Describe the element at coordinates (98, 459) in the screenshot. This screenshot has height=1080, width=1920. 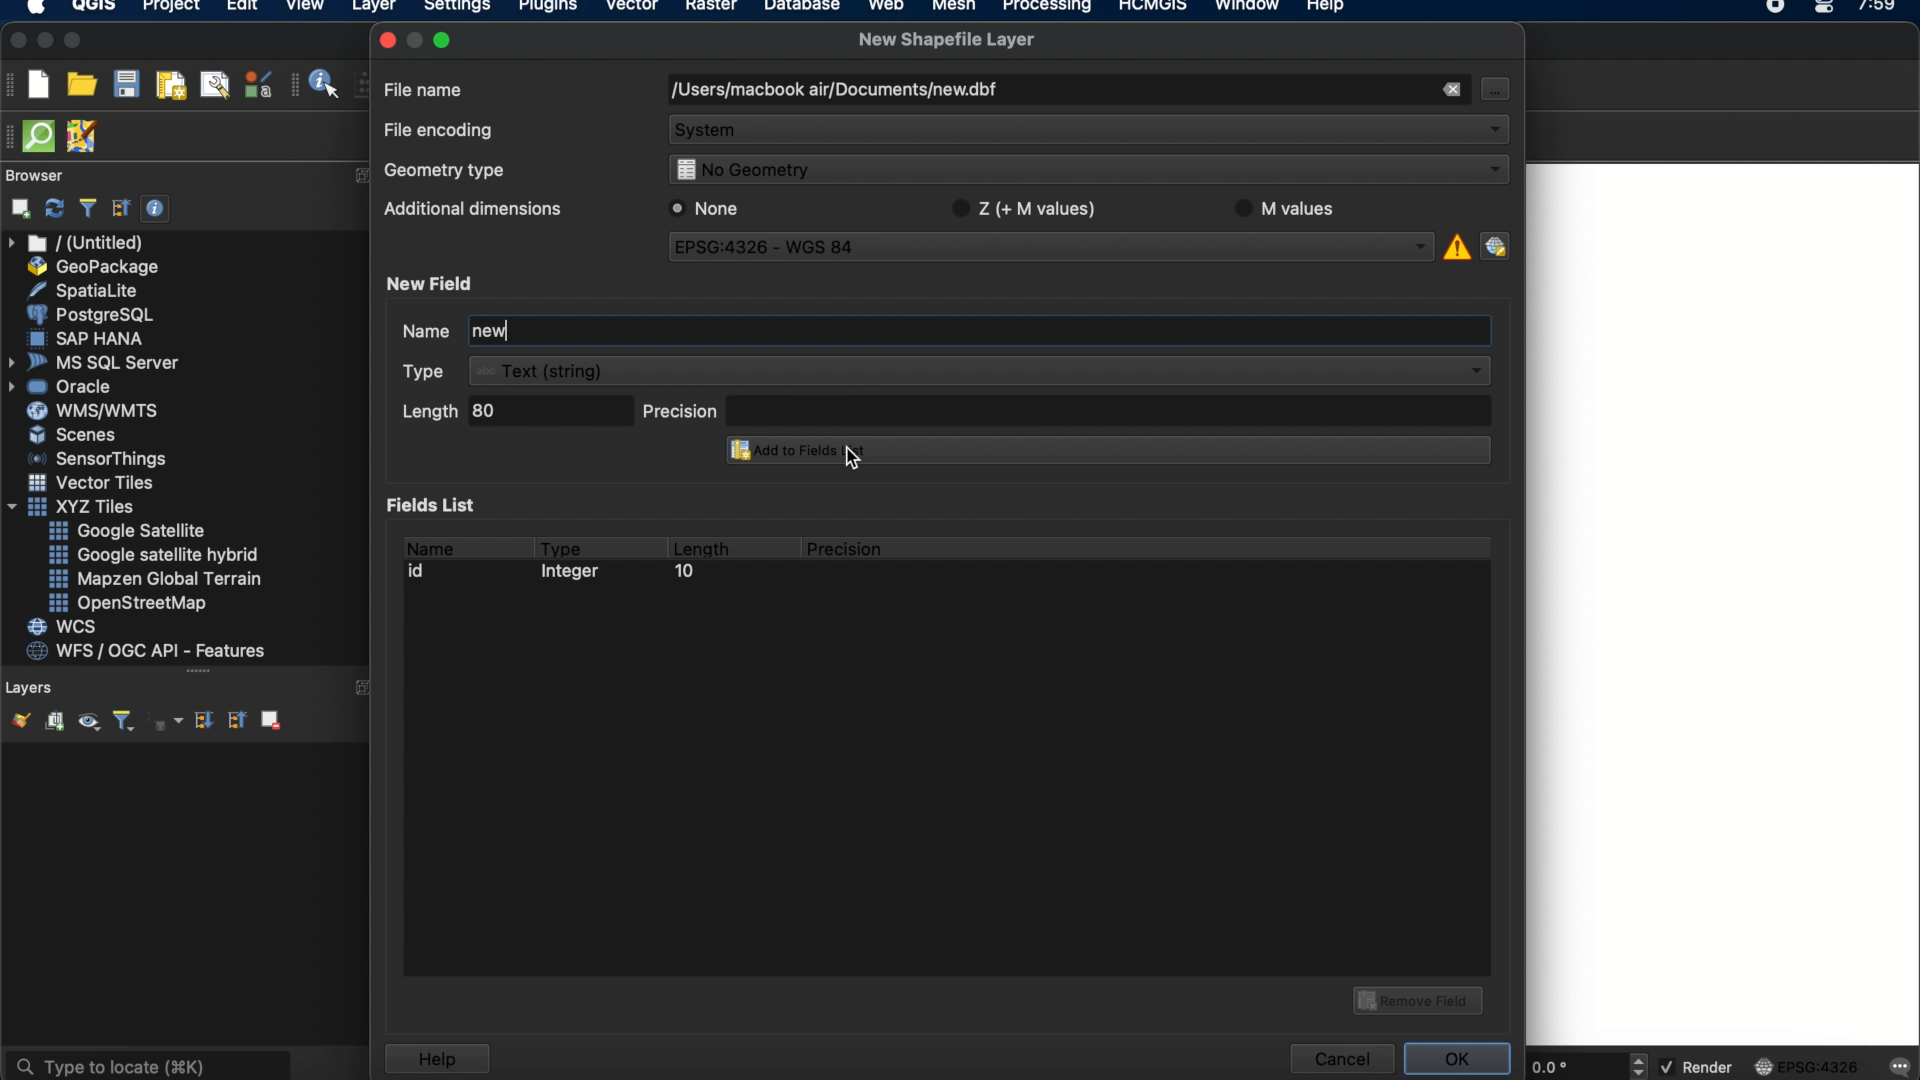
I see `sensorthings` at that location.